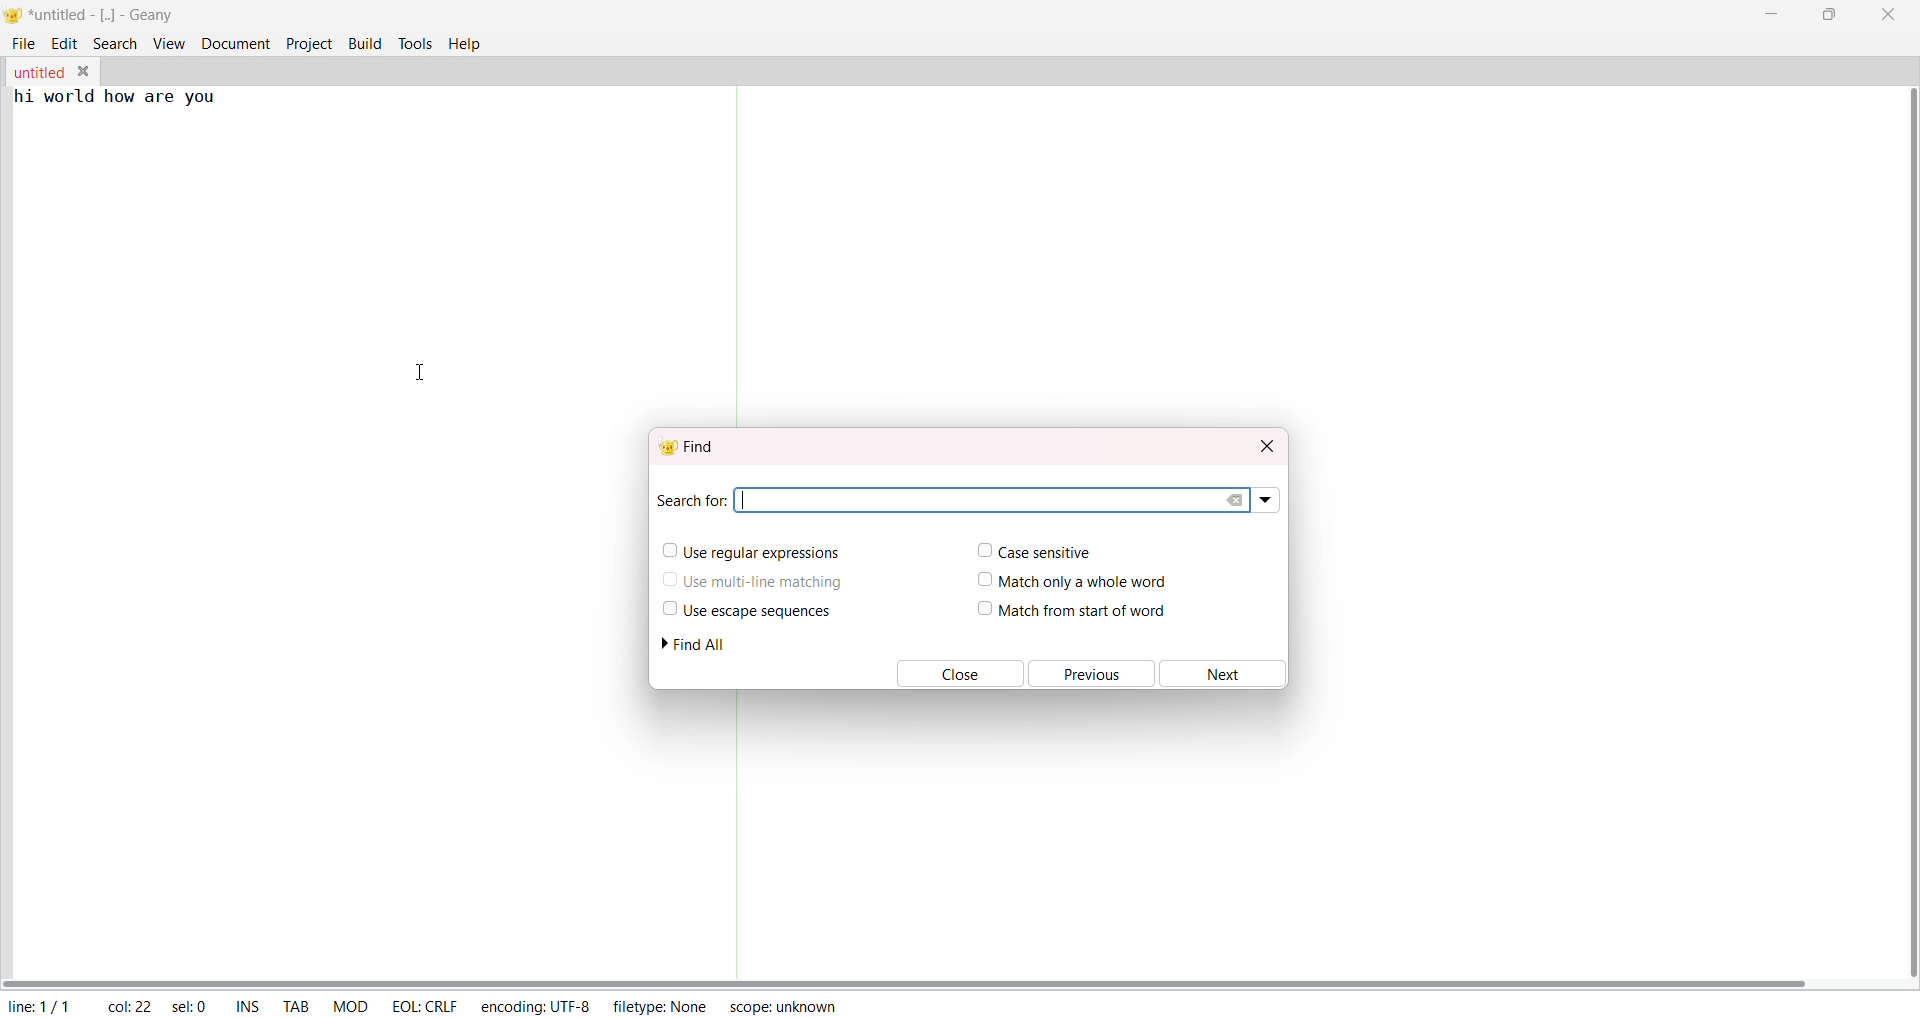 The height and width of the screenshot is (1018, 1920). Describe the element at coordinates (363, 42) in the screenshot. I see `build` at that location.